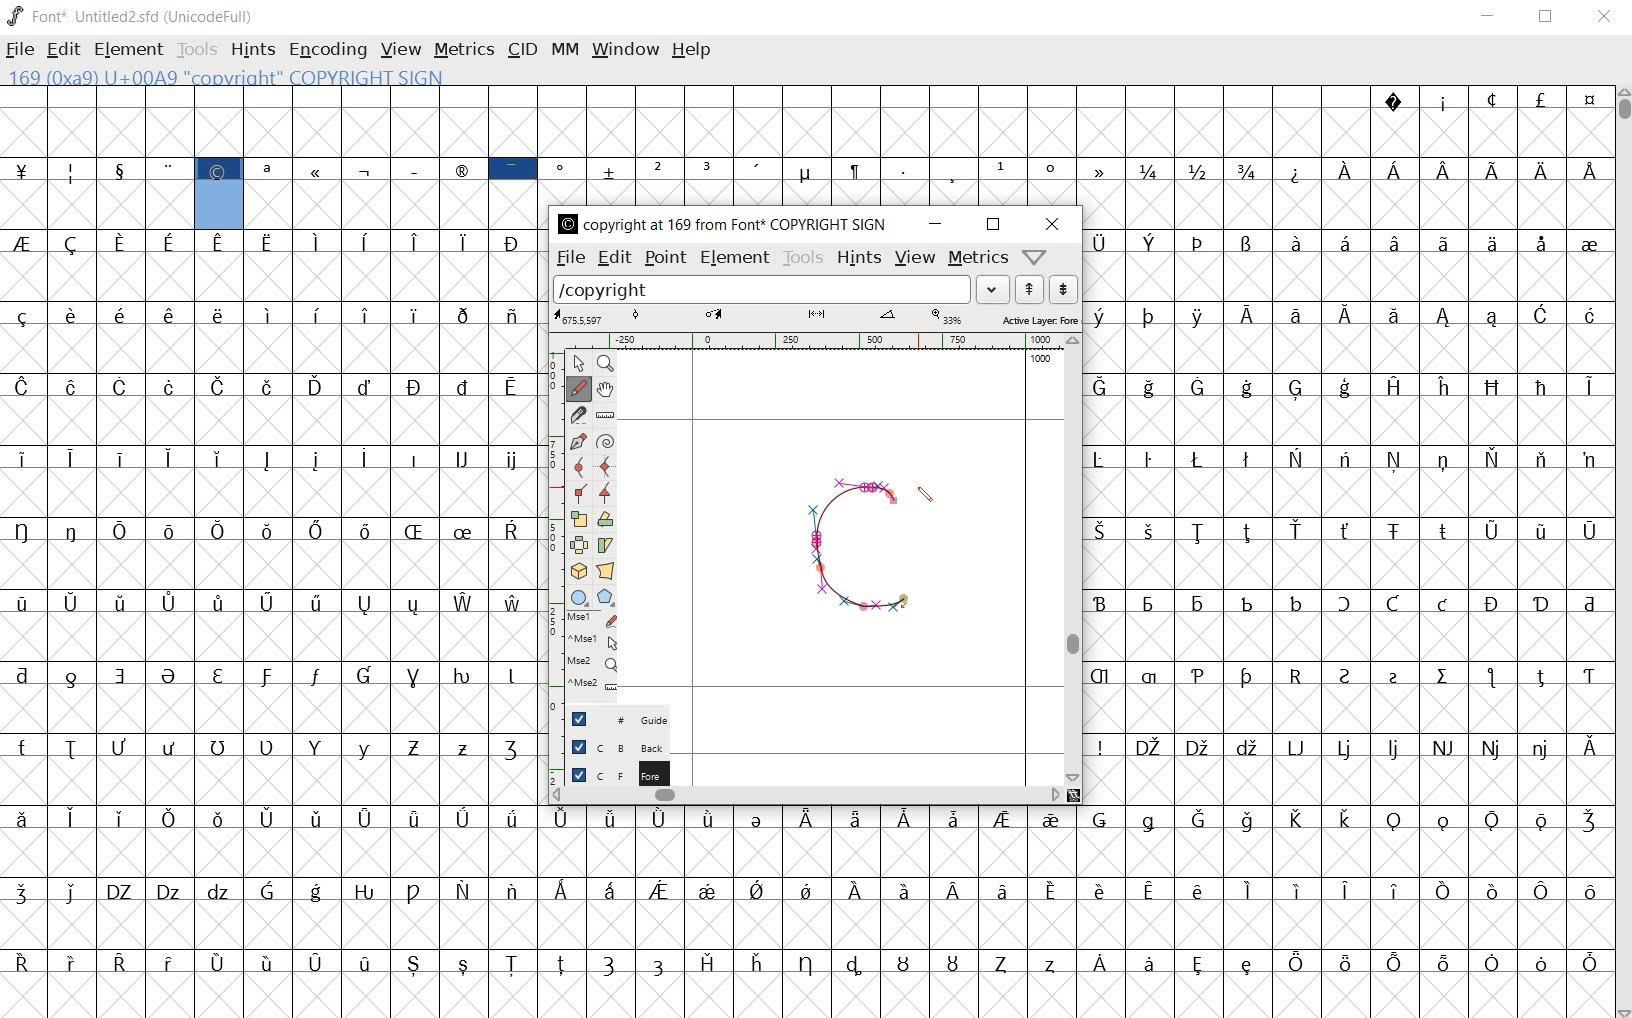 Image resolution: width=1632 pixels, height=1018 pixels. Describe the element at coordinates (608, 774) in the screenshot. I see `foreground layer` at that location.